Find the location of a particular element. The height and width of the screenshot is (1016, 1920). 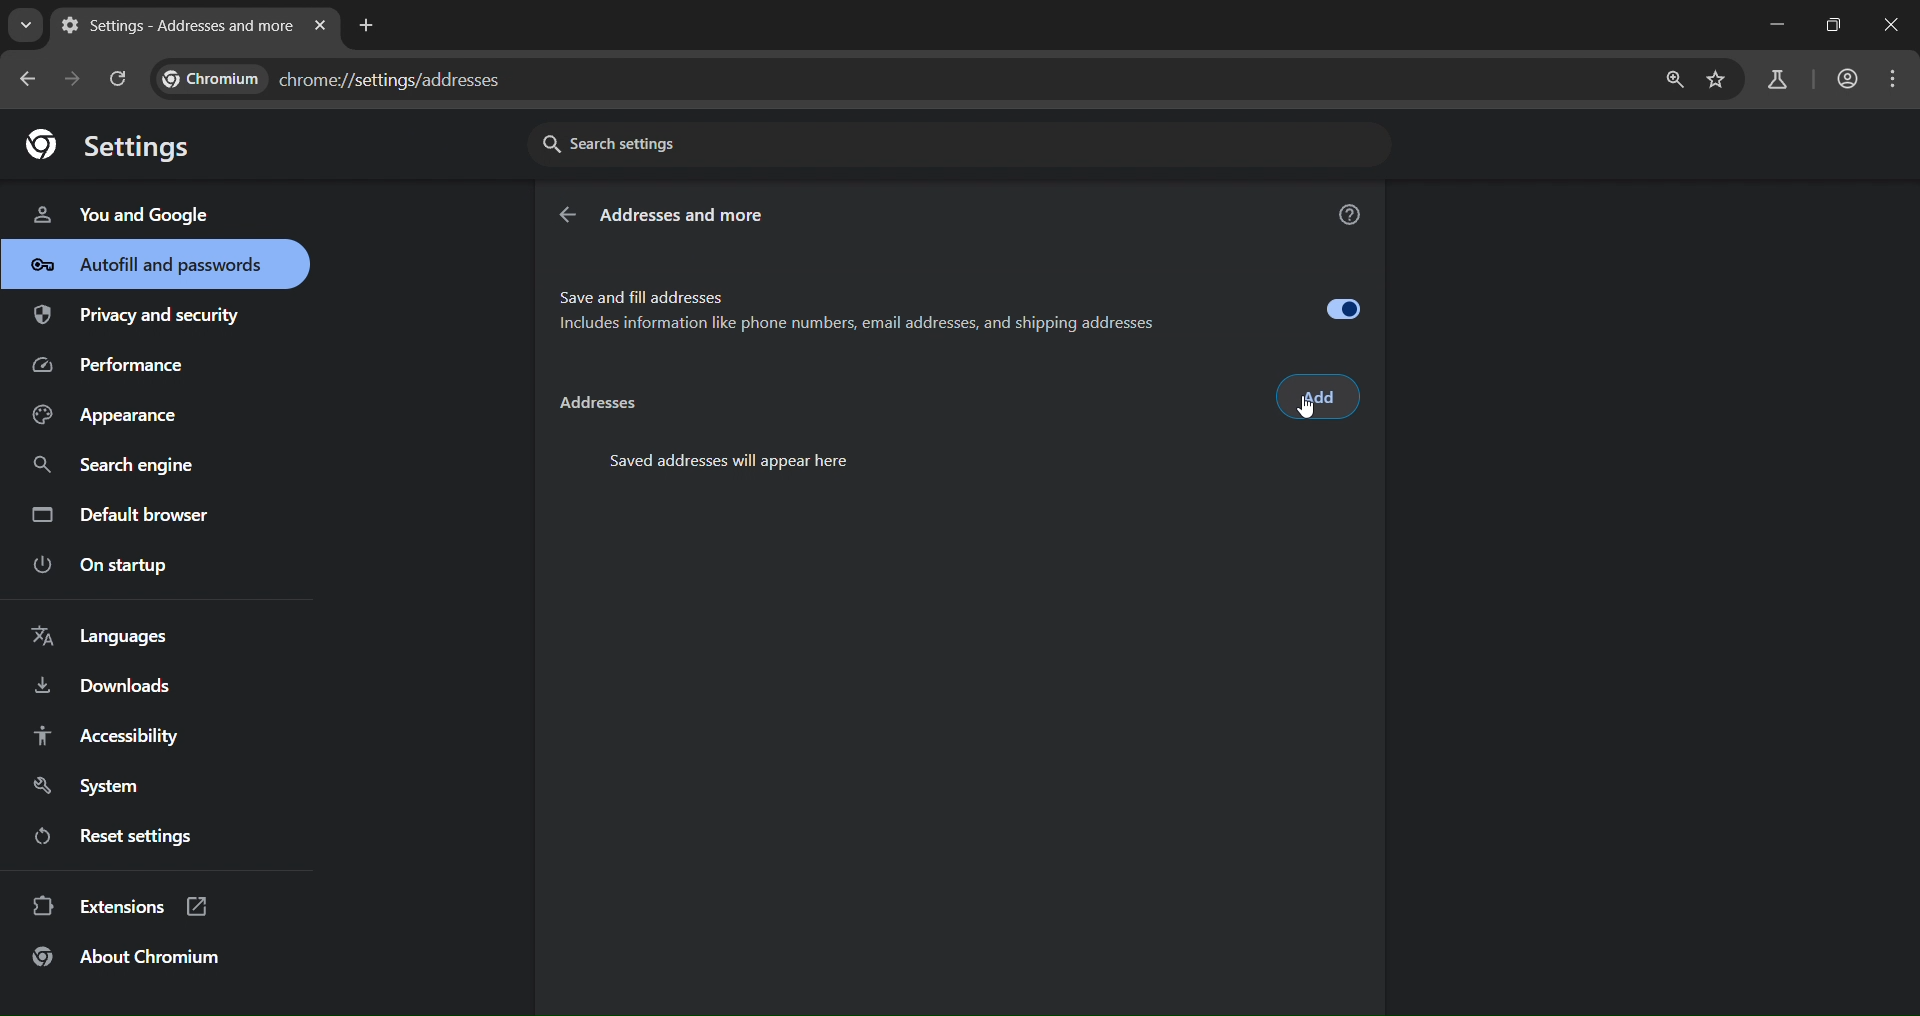

go back one page is located at coordinates (30, 78).